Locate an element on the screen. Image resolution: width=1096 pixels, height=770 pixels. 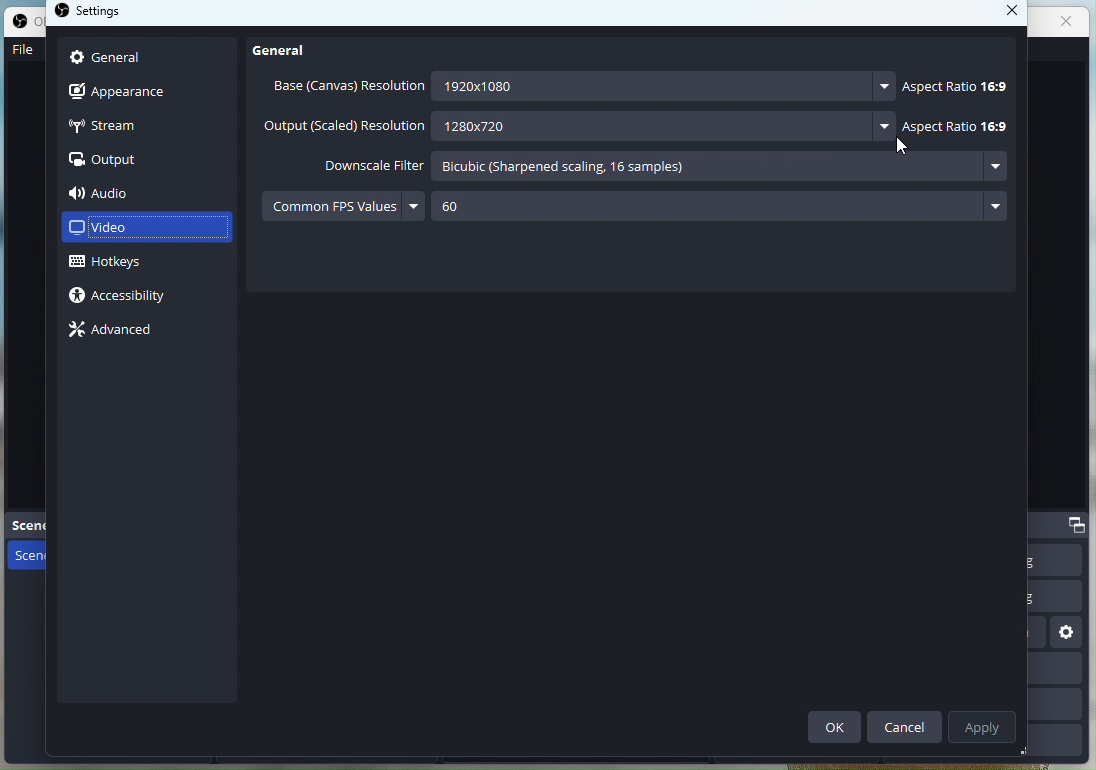
Accessibility is located at coordinates (128, 299).